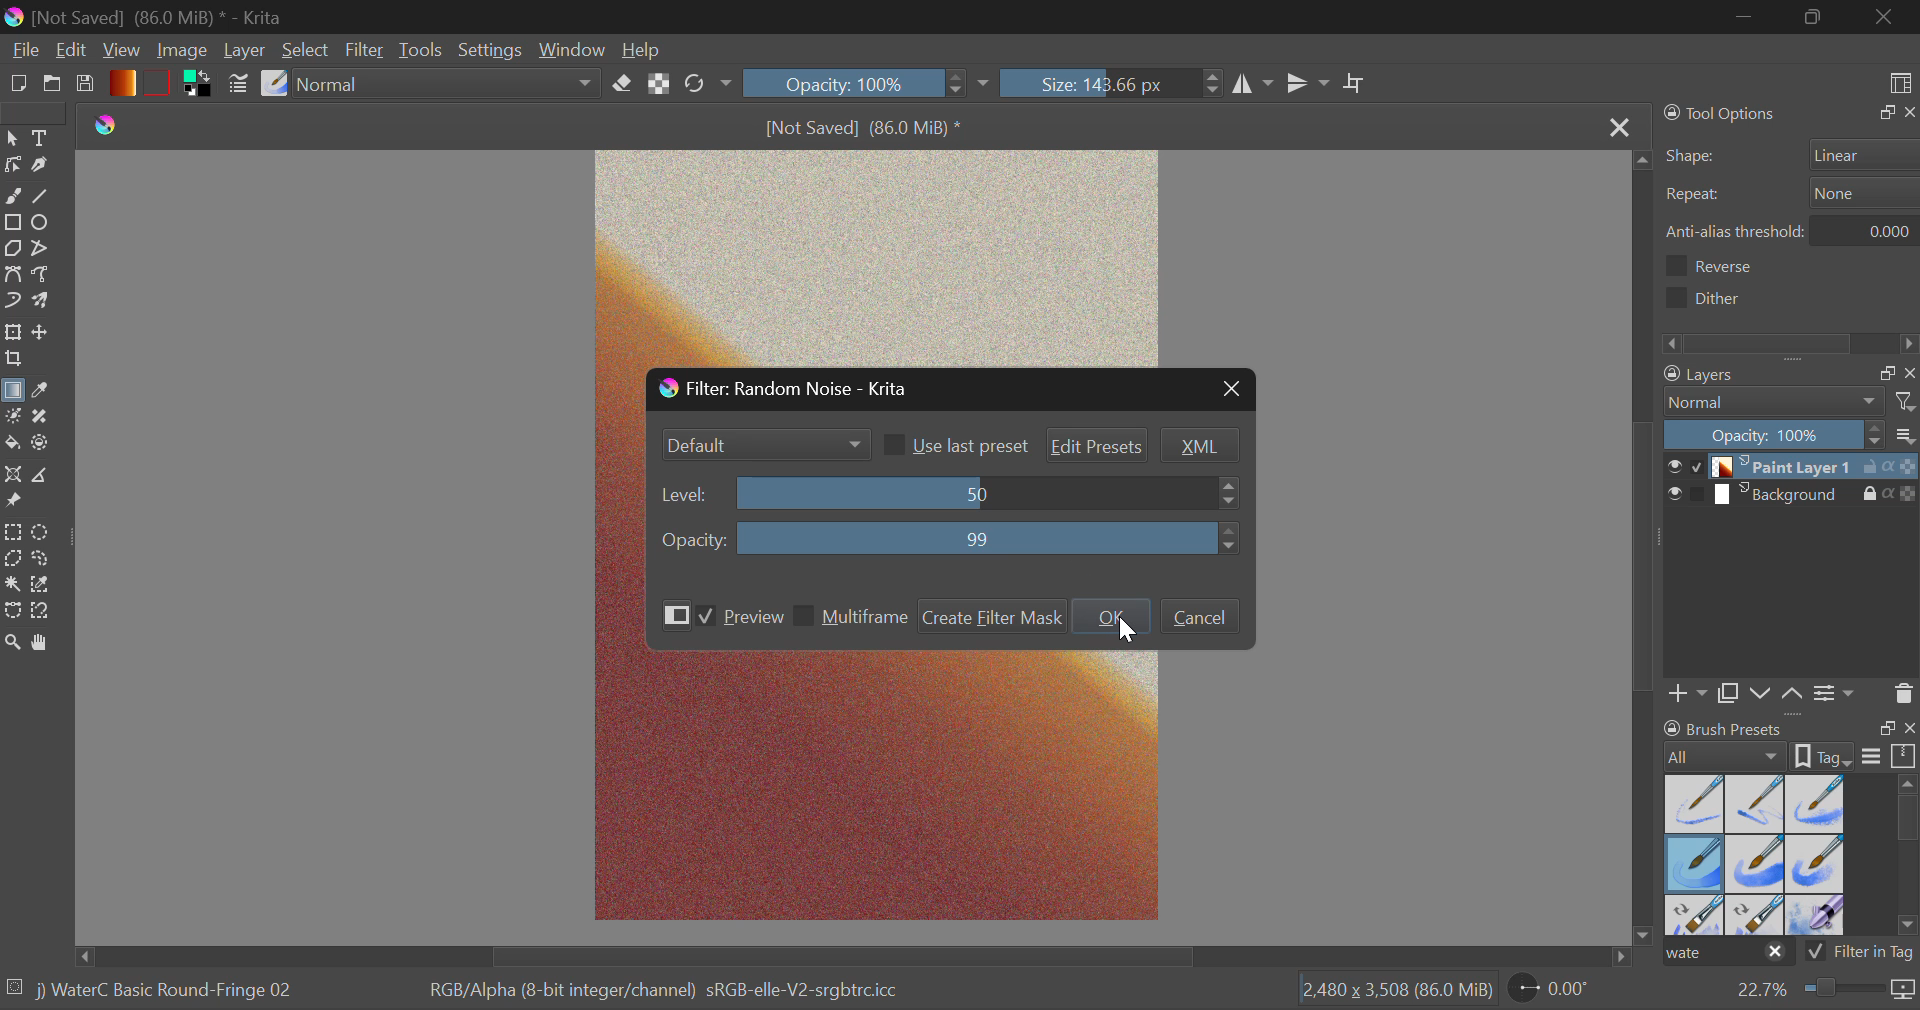 This screenshot has height=1010, width=1920. Describe the element at coordinates (1813, 17) in the screenshot. I see `Minimize` at that location.